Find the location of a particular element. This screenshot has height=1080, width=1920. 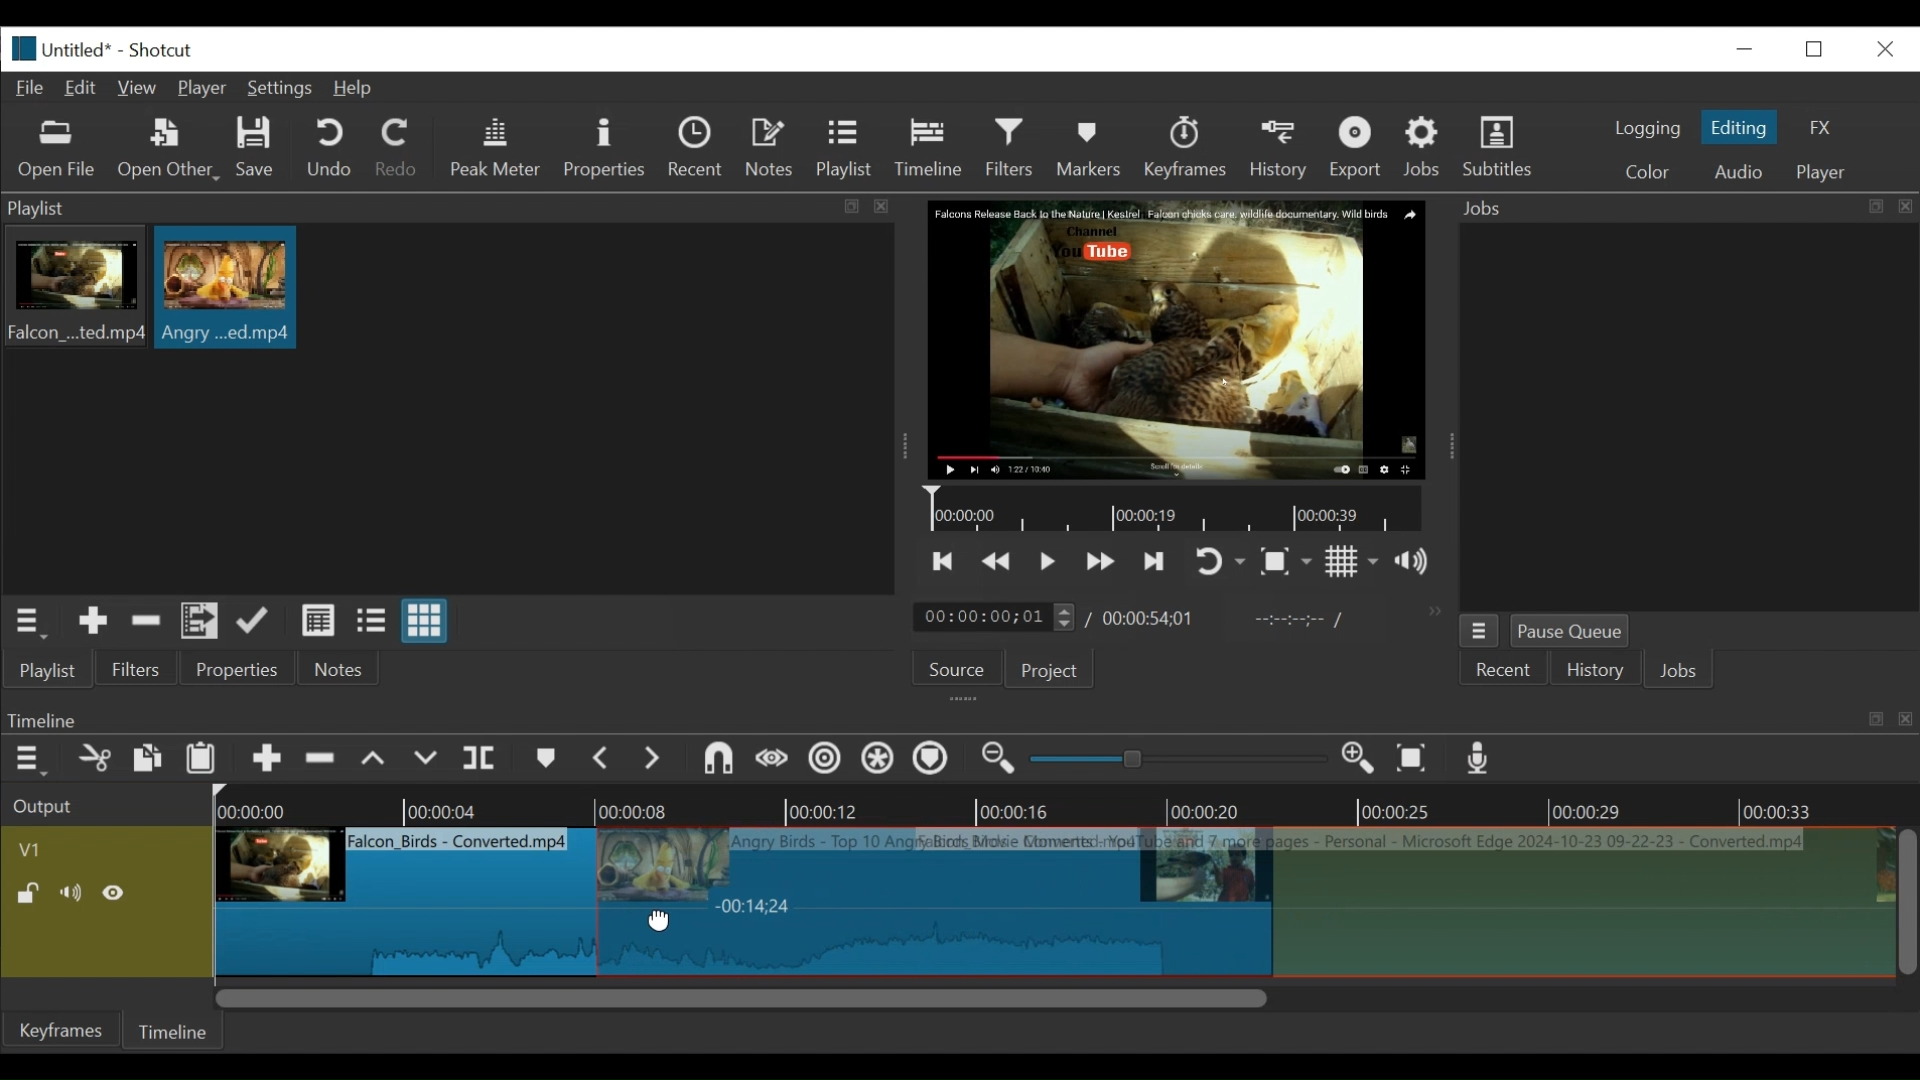

close is located at coordinates (1883, 47).